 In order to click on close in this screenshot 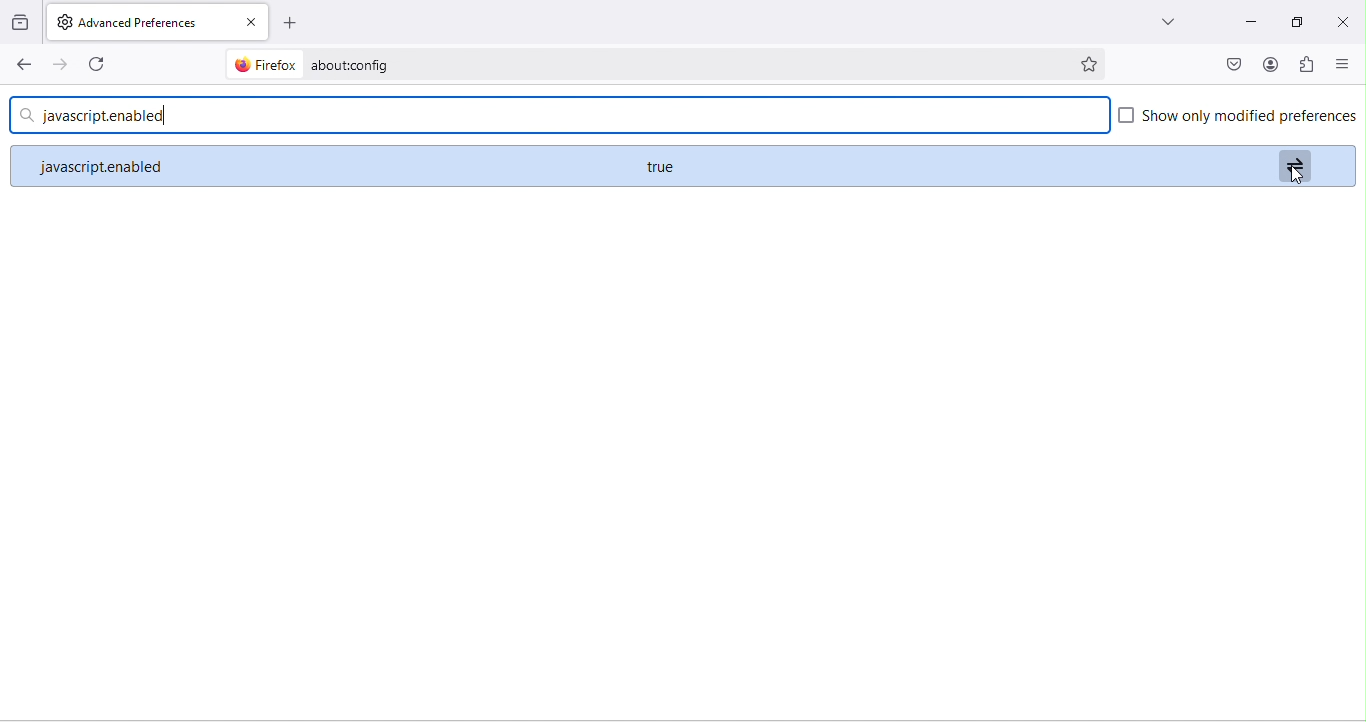, I will do `click(1343, 21)`.